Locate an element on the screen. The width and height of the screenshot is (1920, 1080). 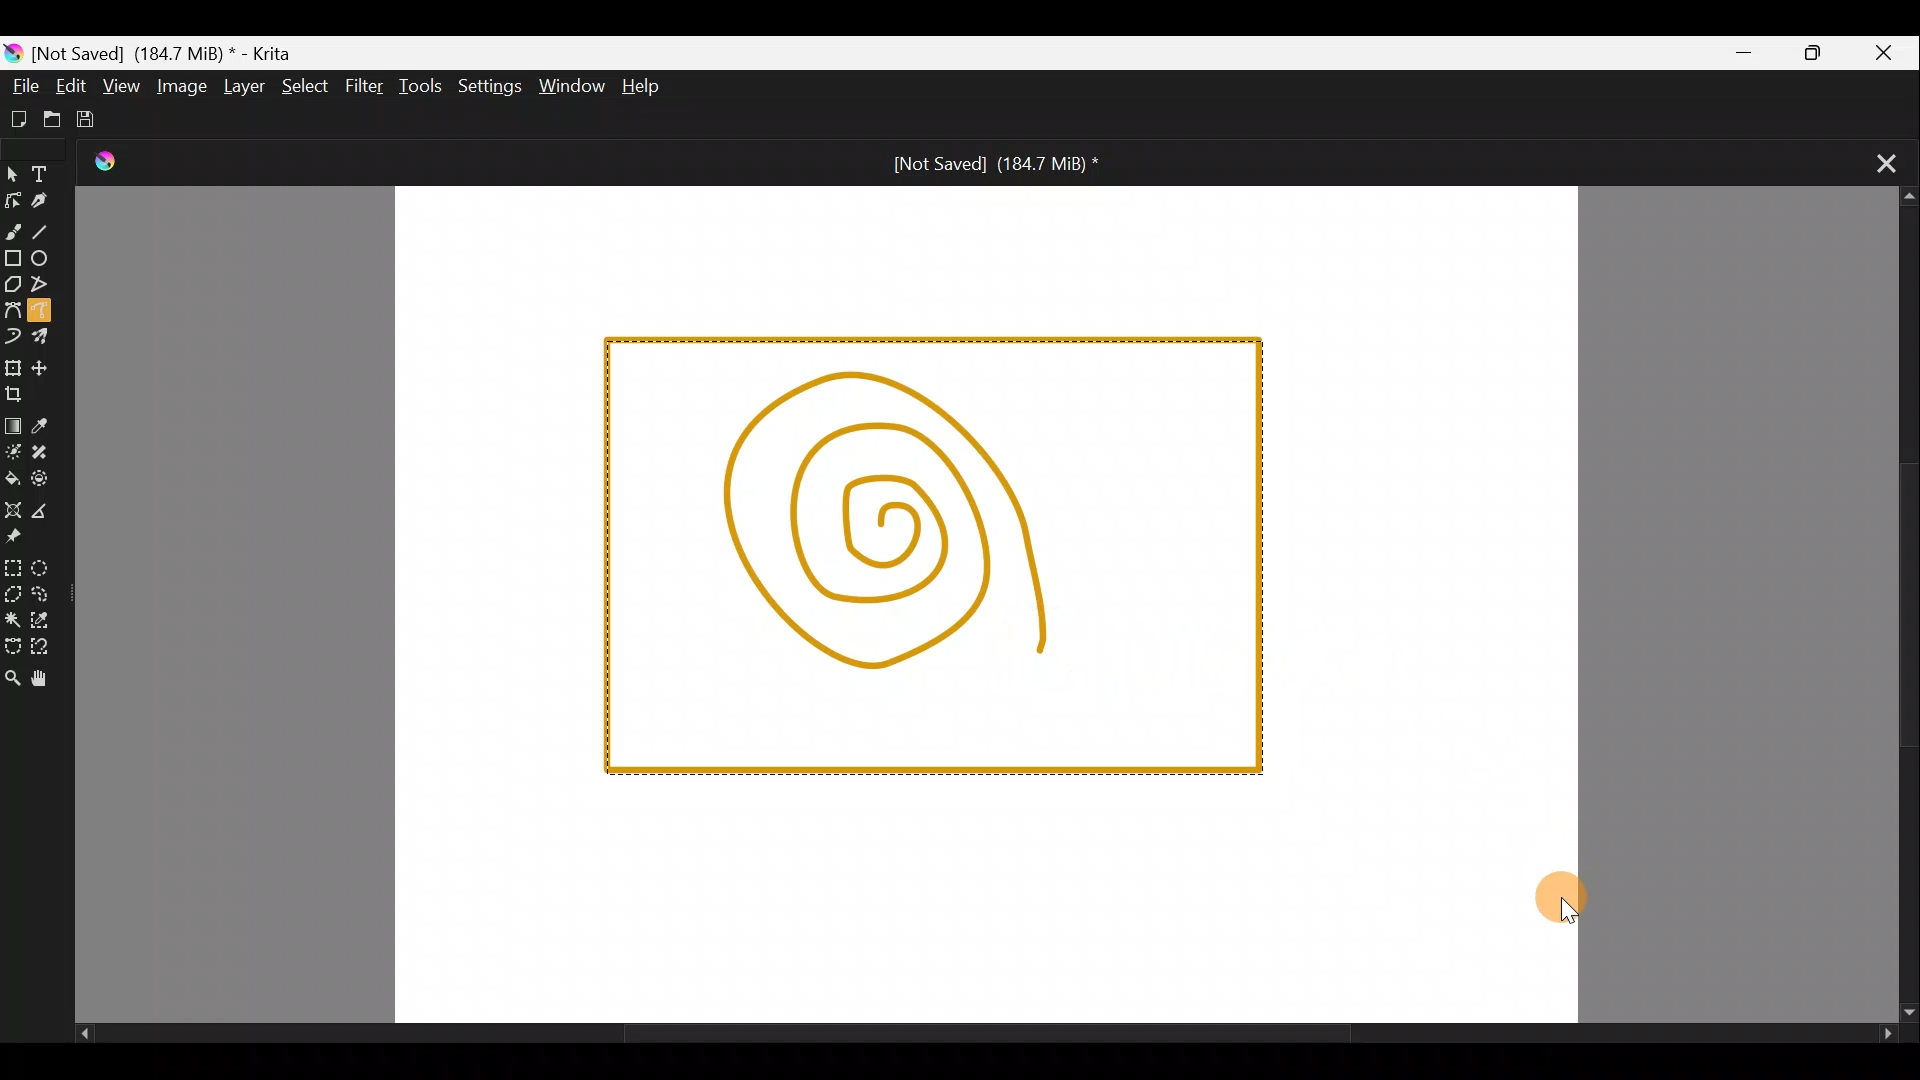
Tools is located at coordinates (420, 86).